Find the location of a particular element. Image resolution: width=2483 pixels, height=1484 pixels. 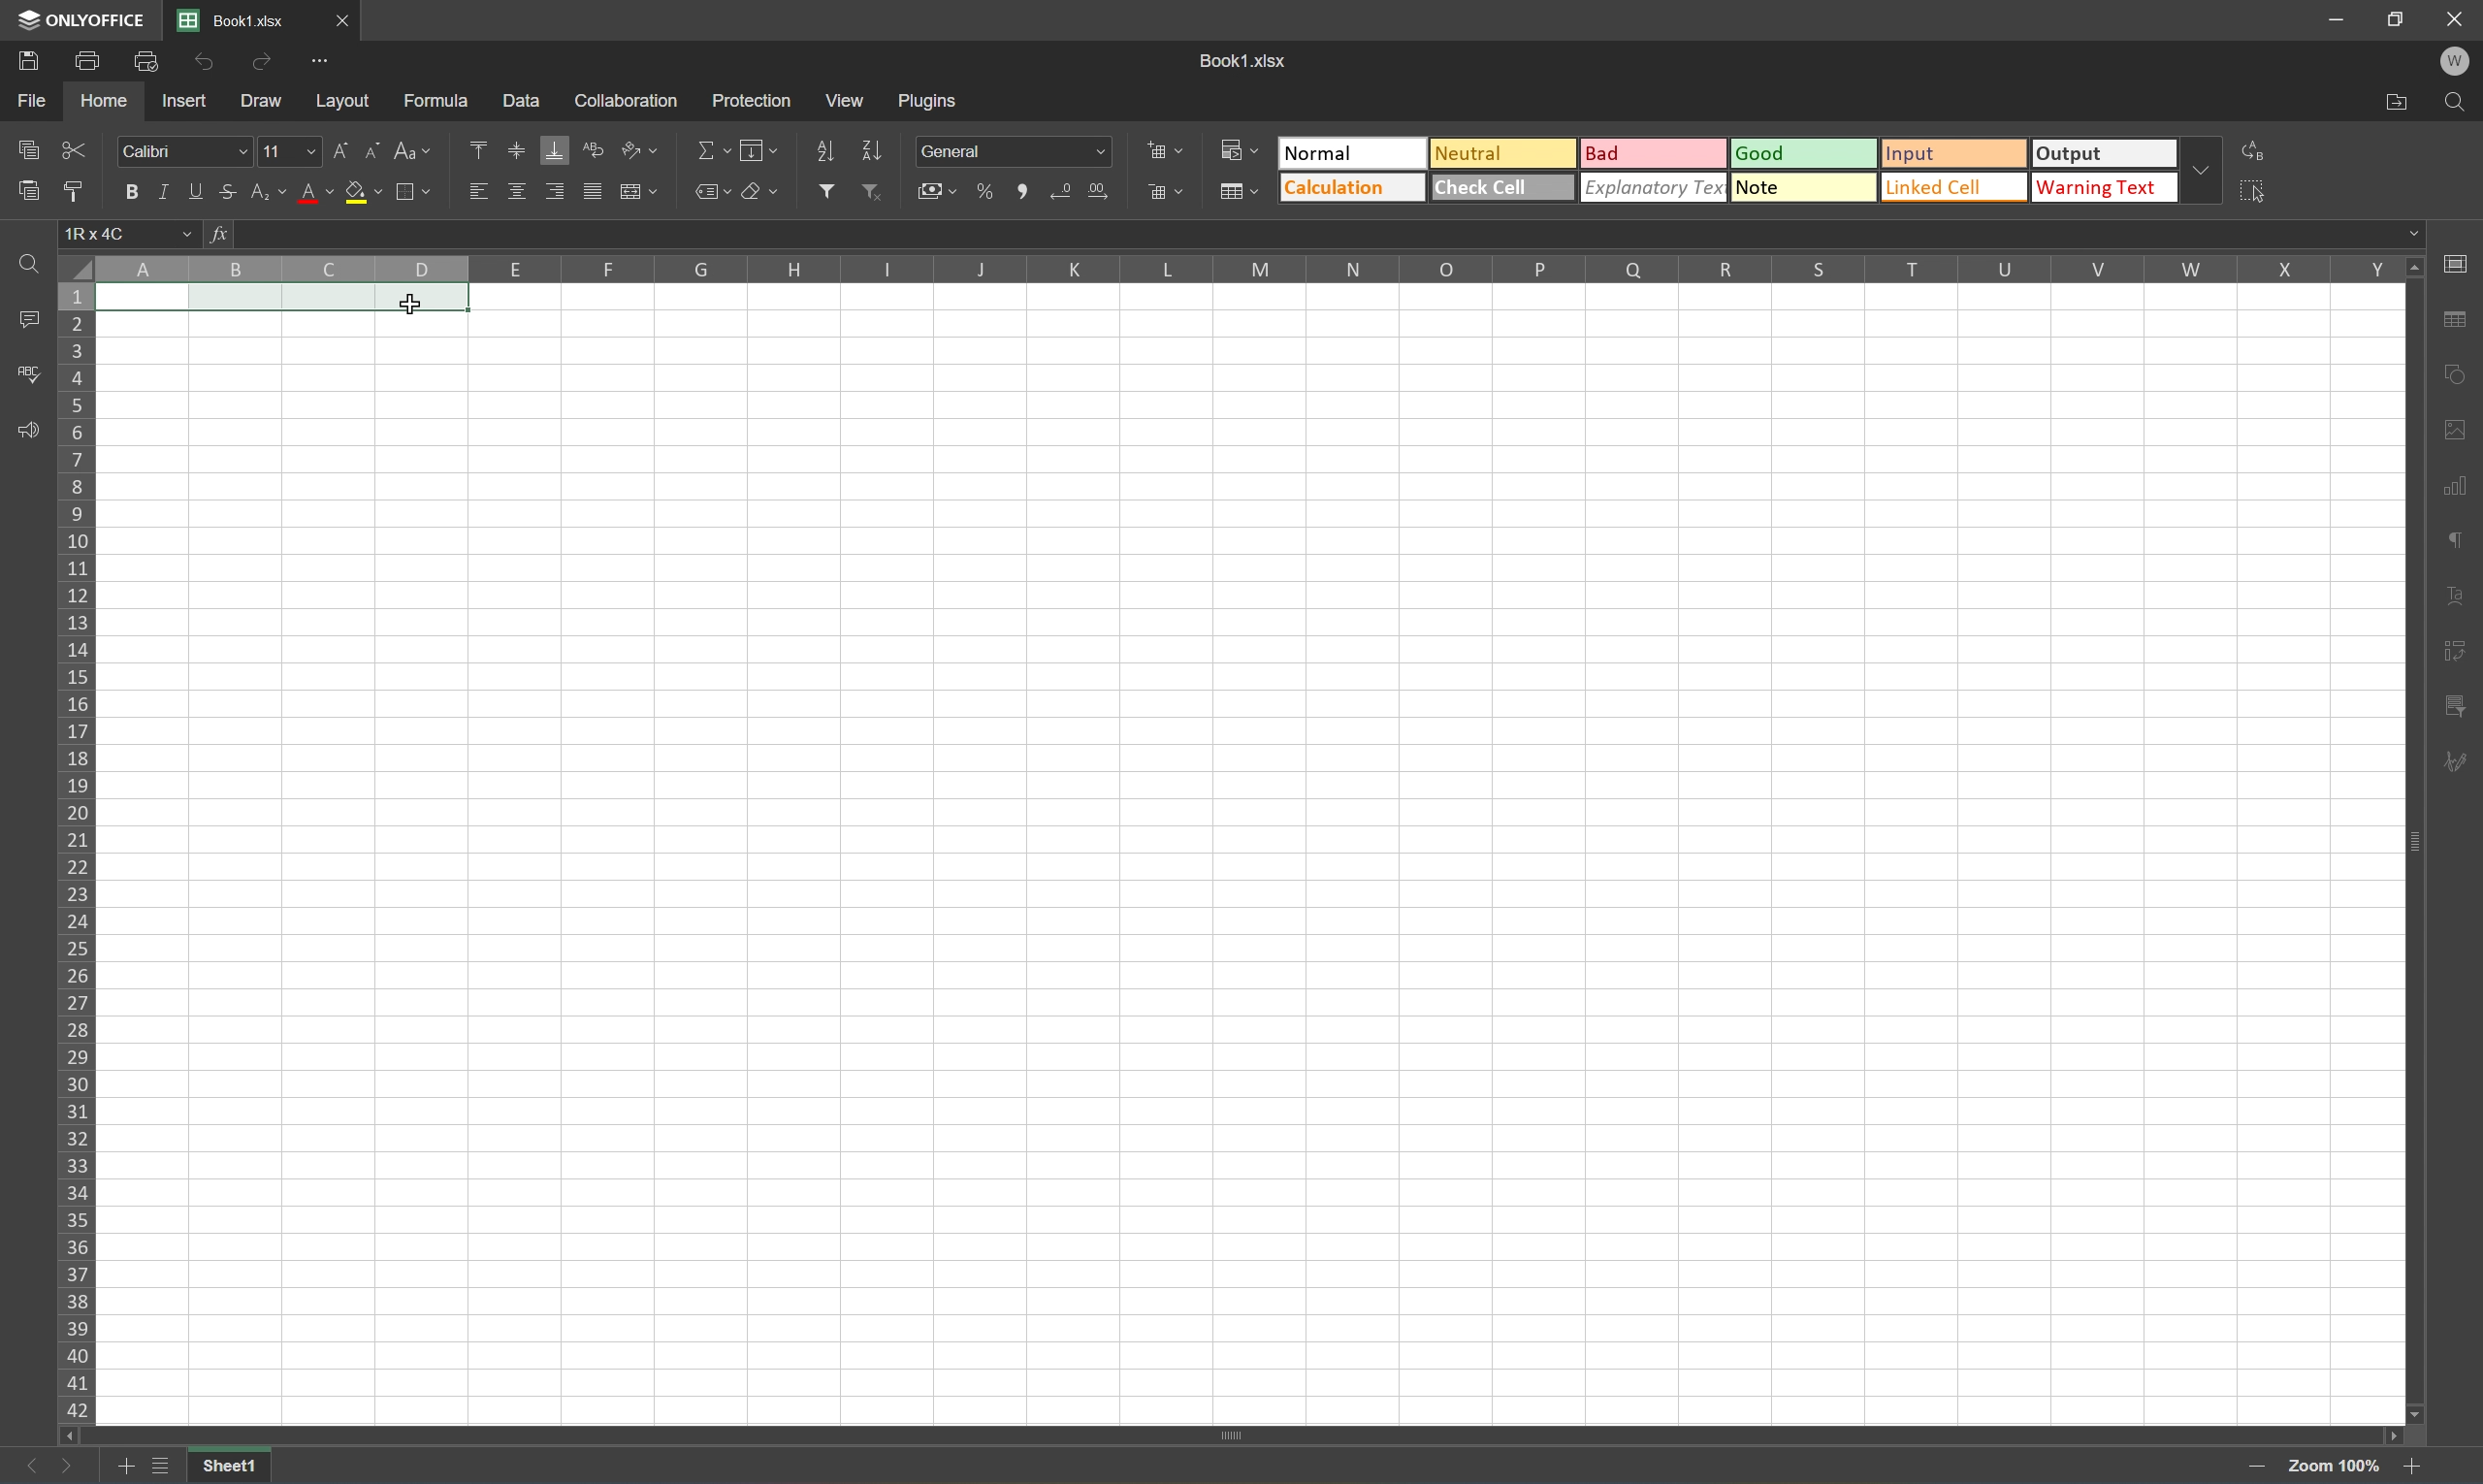

Replace is located at coordinates (2259, 152).